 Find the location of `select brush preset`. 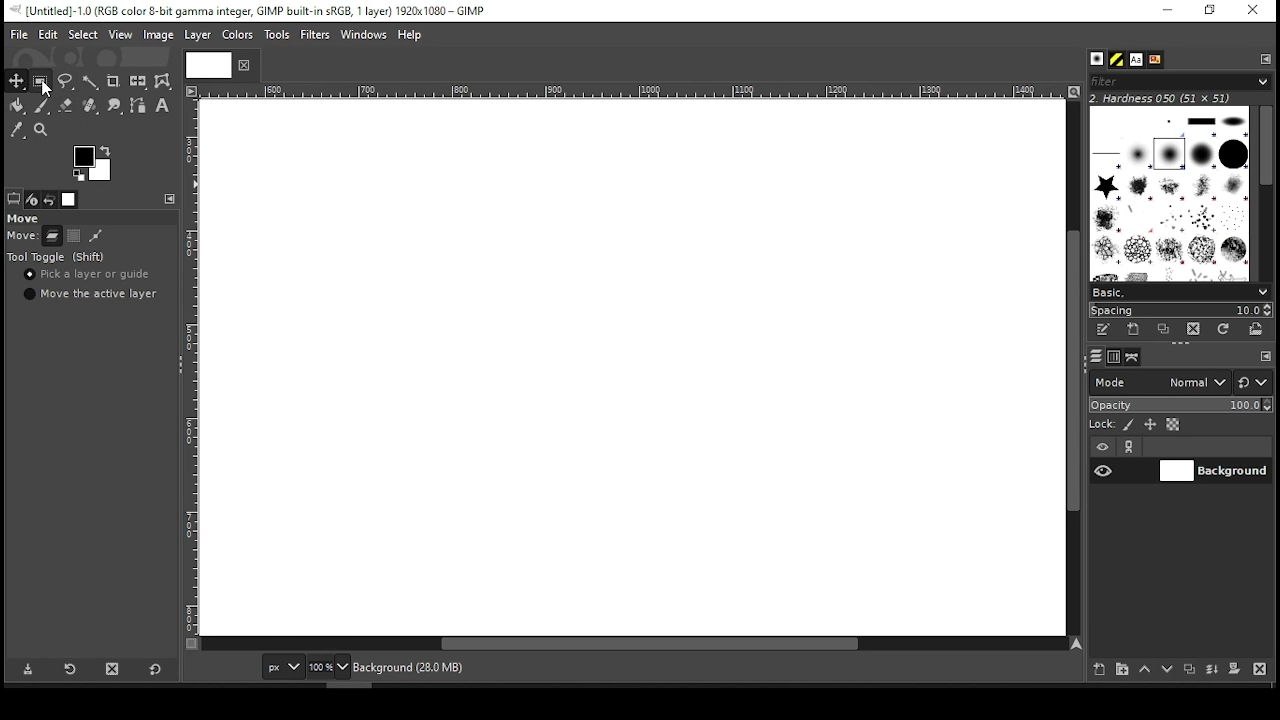

select brush preset is located at coordinates (1182, 291).